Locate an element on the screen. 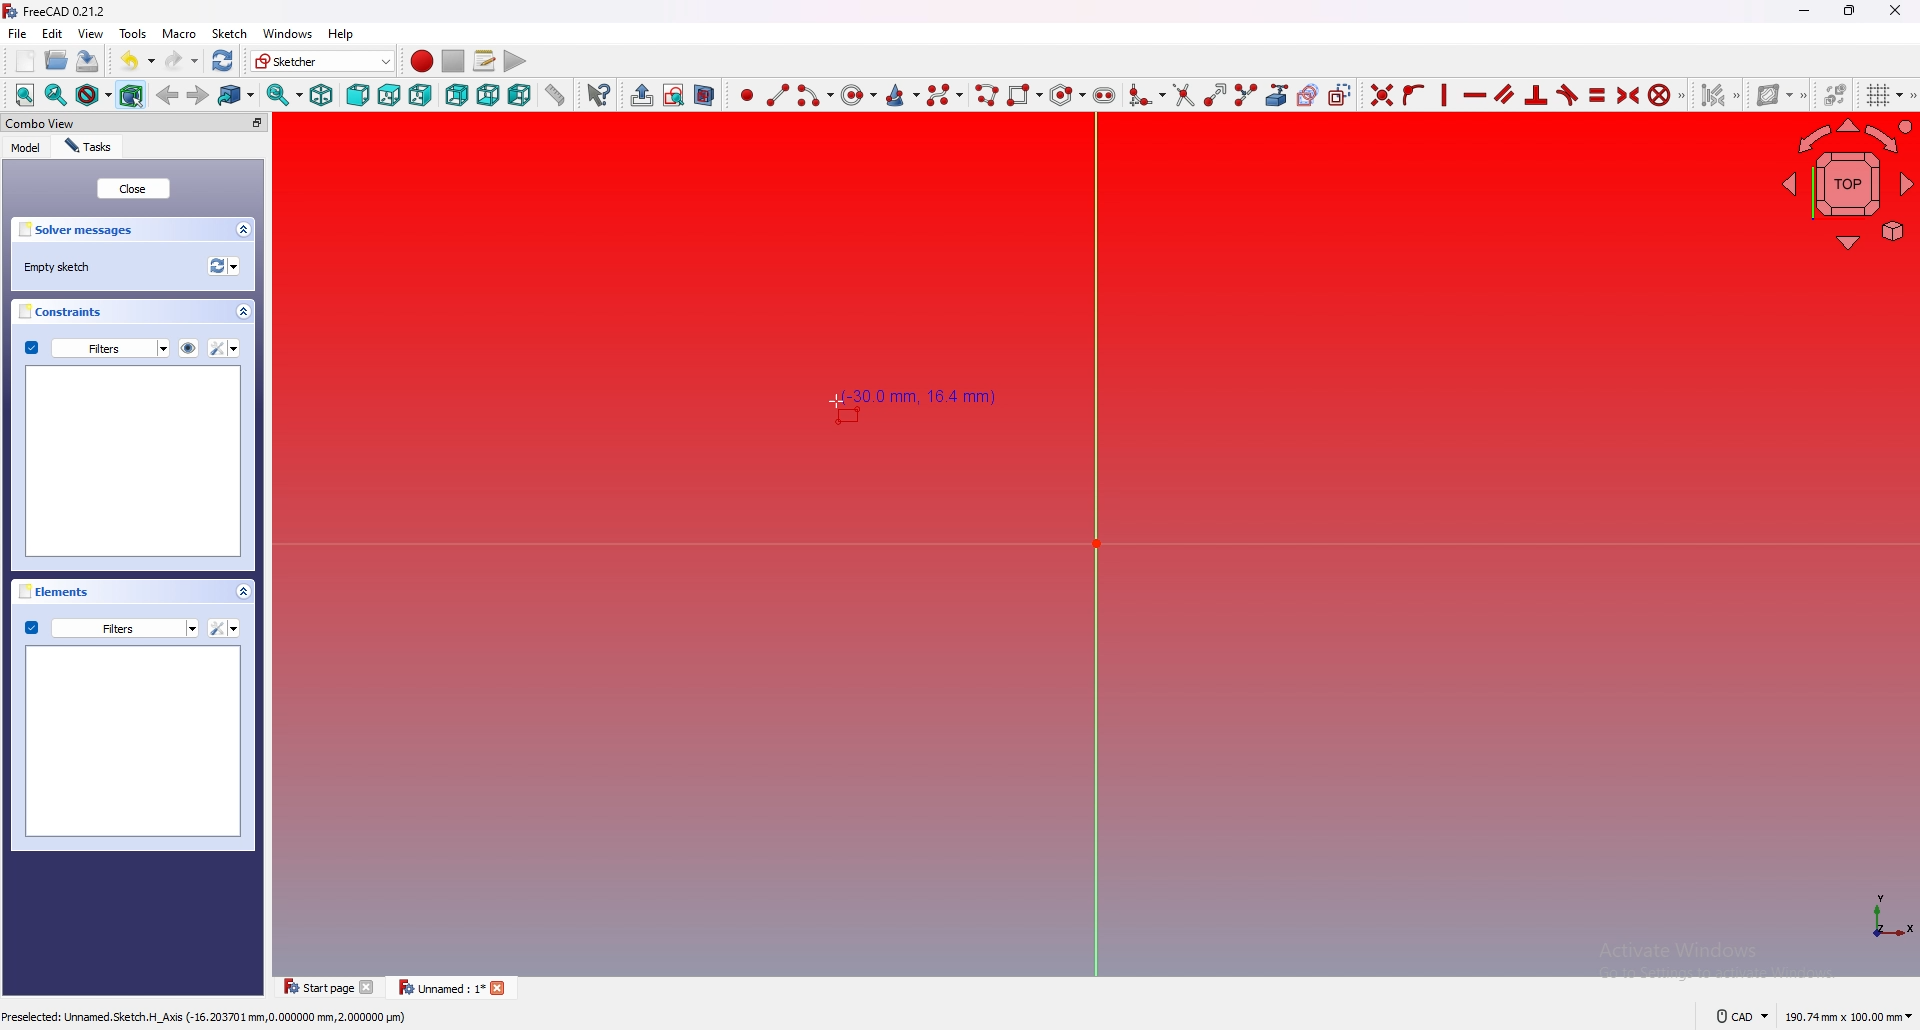 The width and height of the screenshot is (1920, 1030). collapse is located at coordinates (242, 591).